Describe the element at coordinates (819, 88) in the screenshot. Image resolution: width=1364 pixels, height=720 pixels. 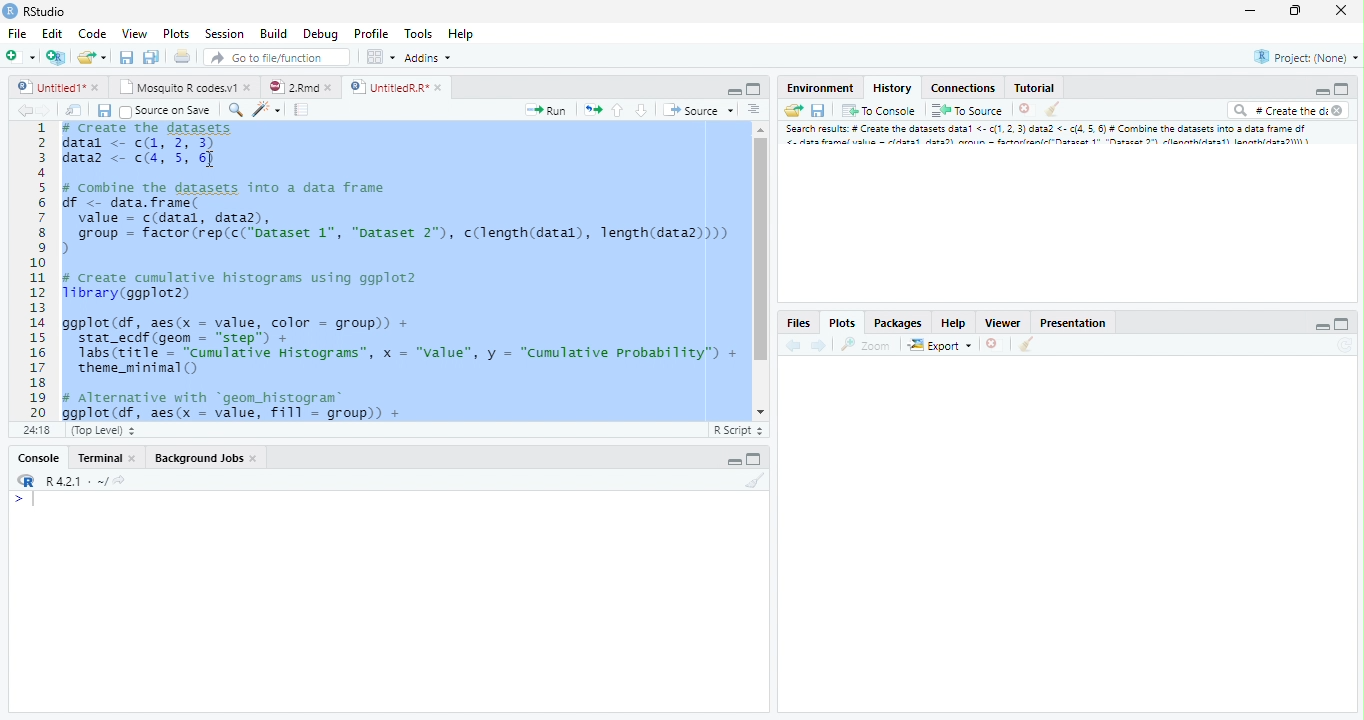
I see `Environment` at that location.